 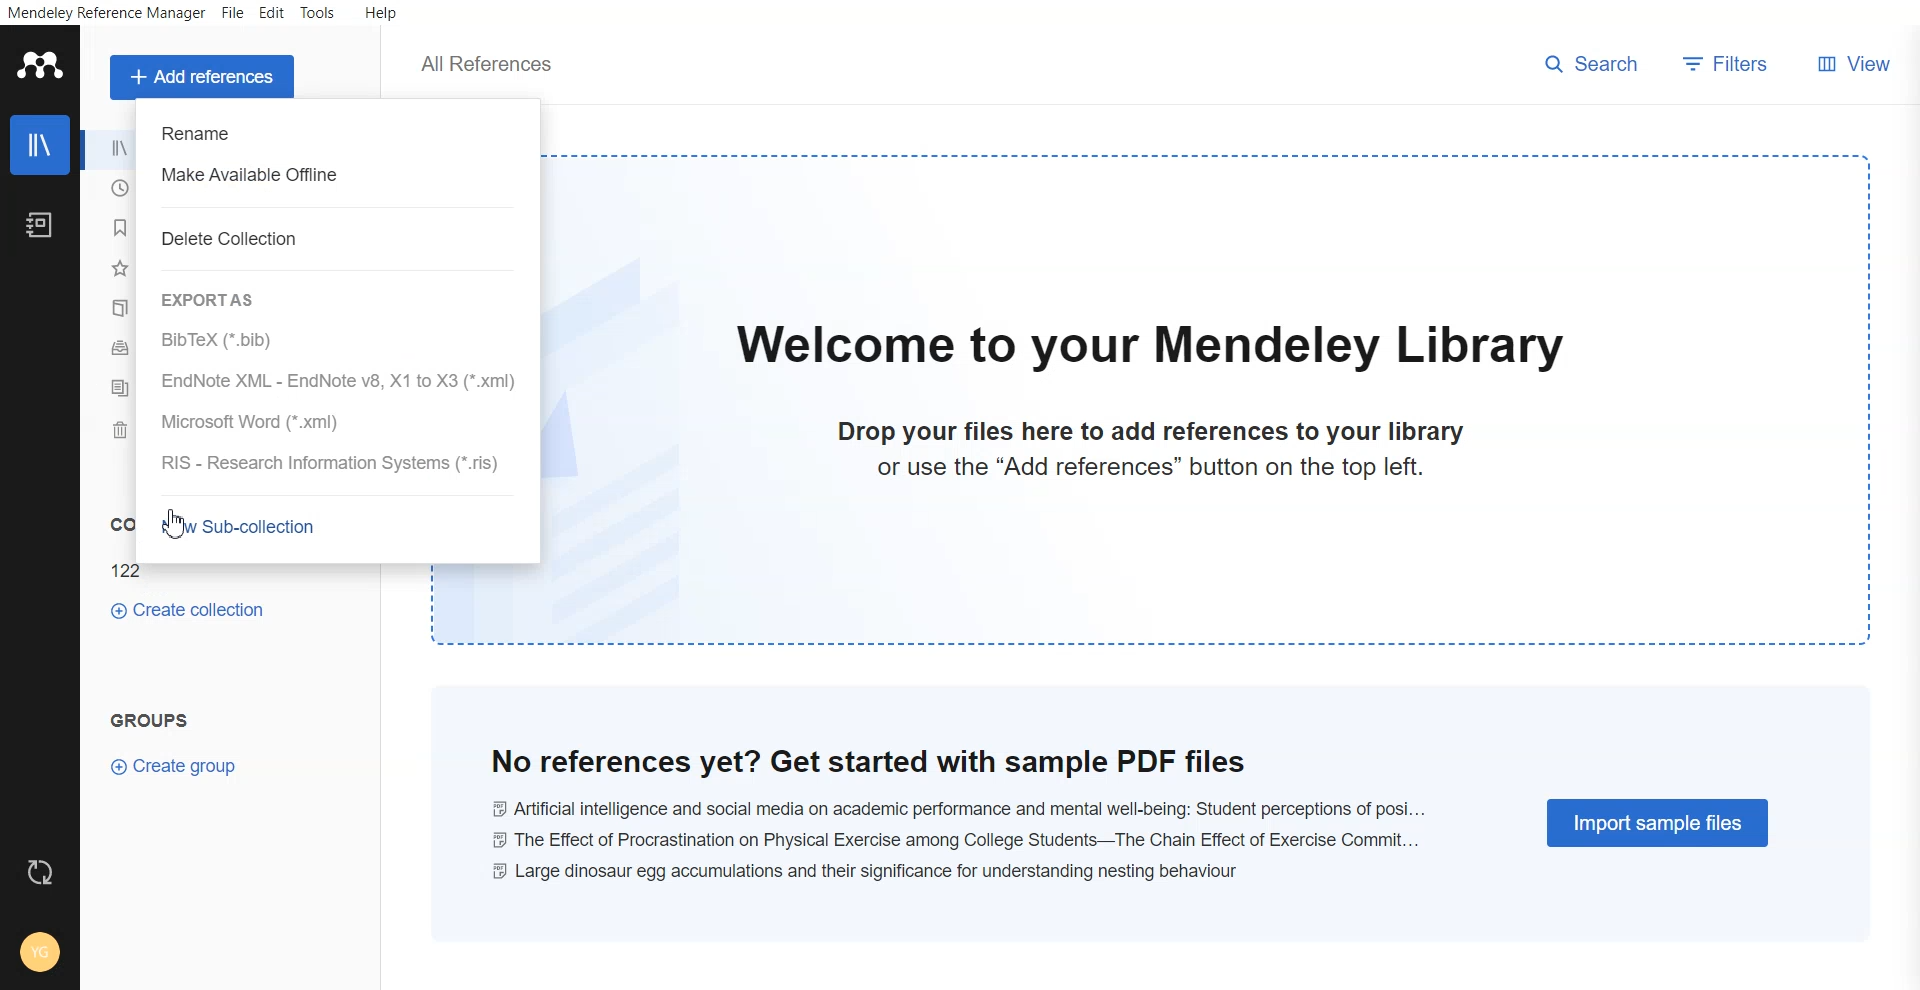 I want to click on Delete collection, so click(x=319, y=237).